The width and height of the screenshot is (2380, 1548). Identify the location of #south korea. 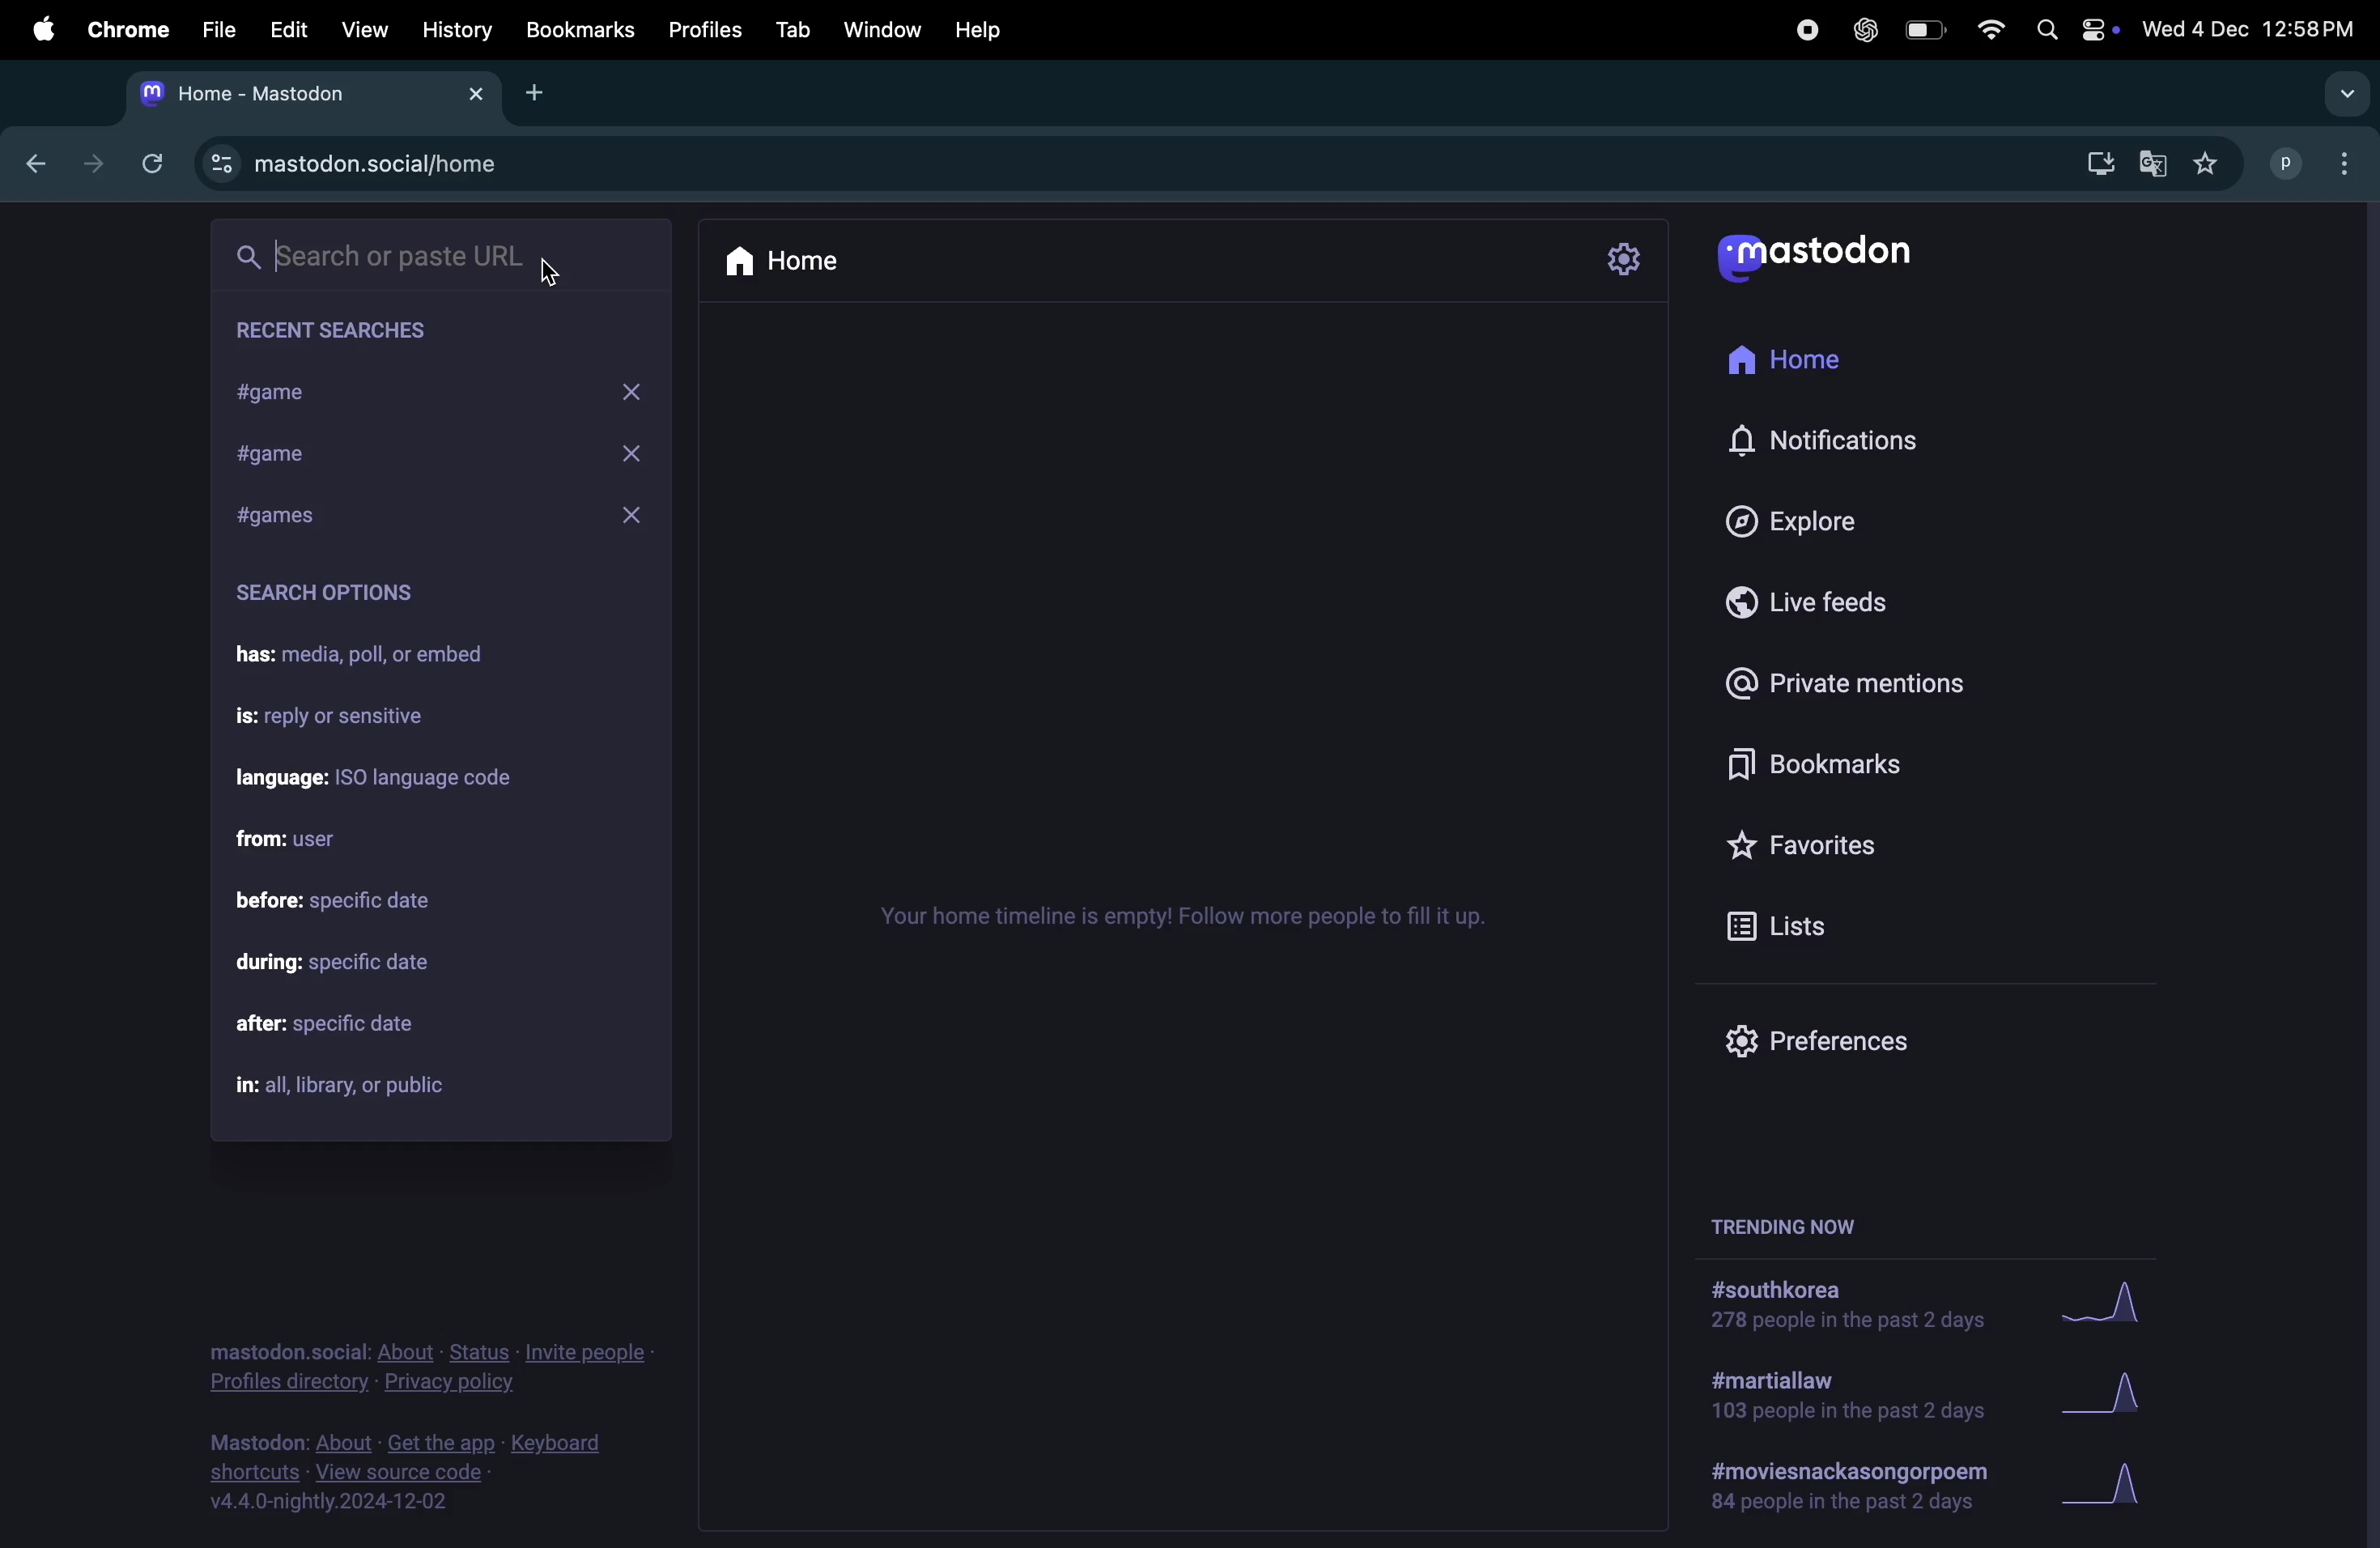
(1835, 1309).